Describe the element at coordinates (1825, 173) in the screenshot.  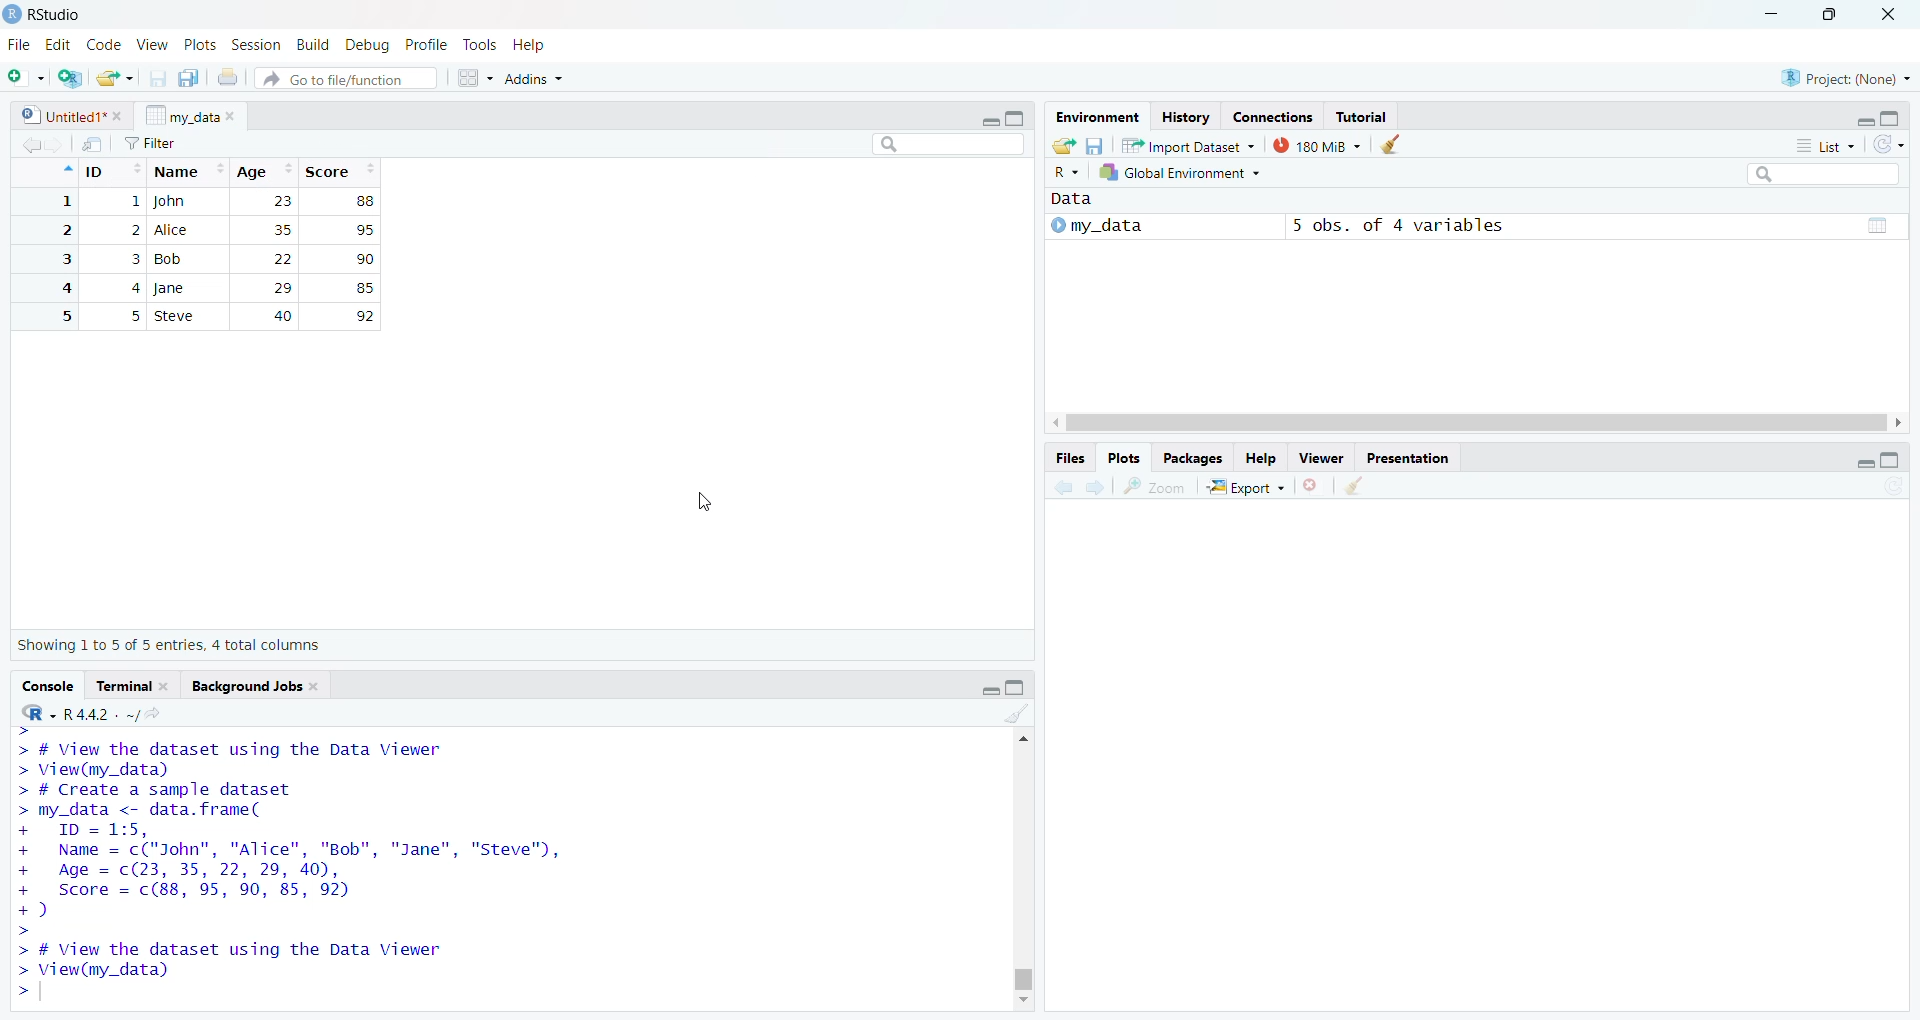
I see `Search` at that location.